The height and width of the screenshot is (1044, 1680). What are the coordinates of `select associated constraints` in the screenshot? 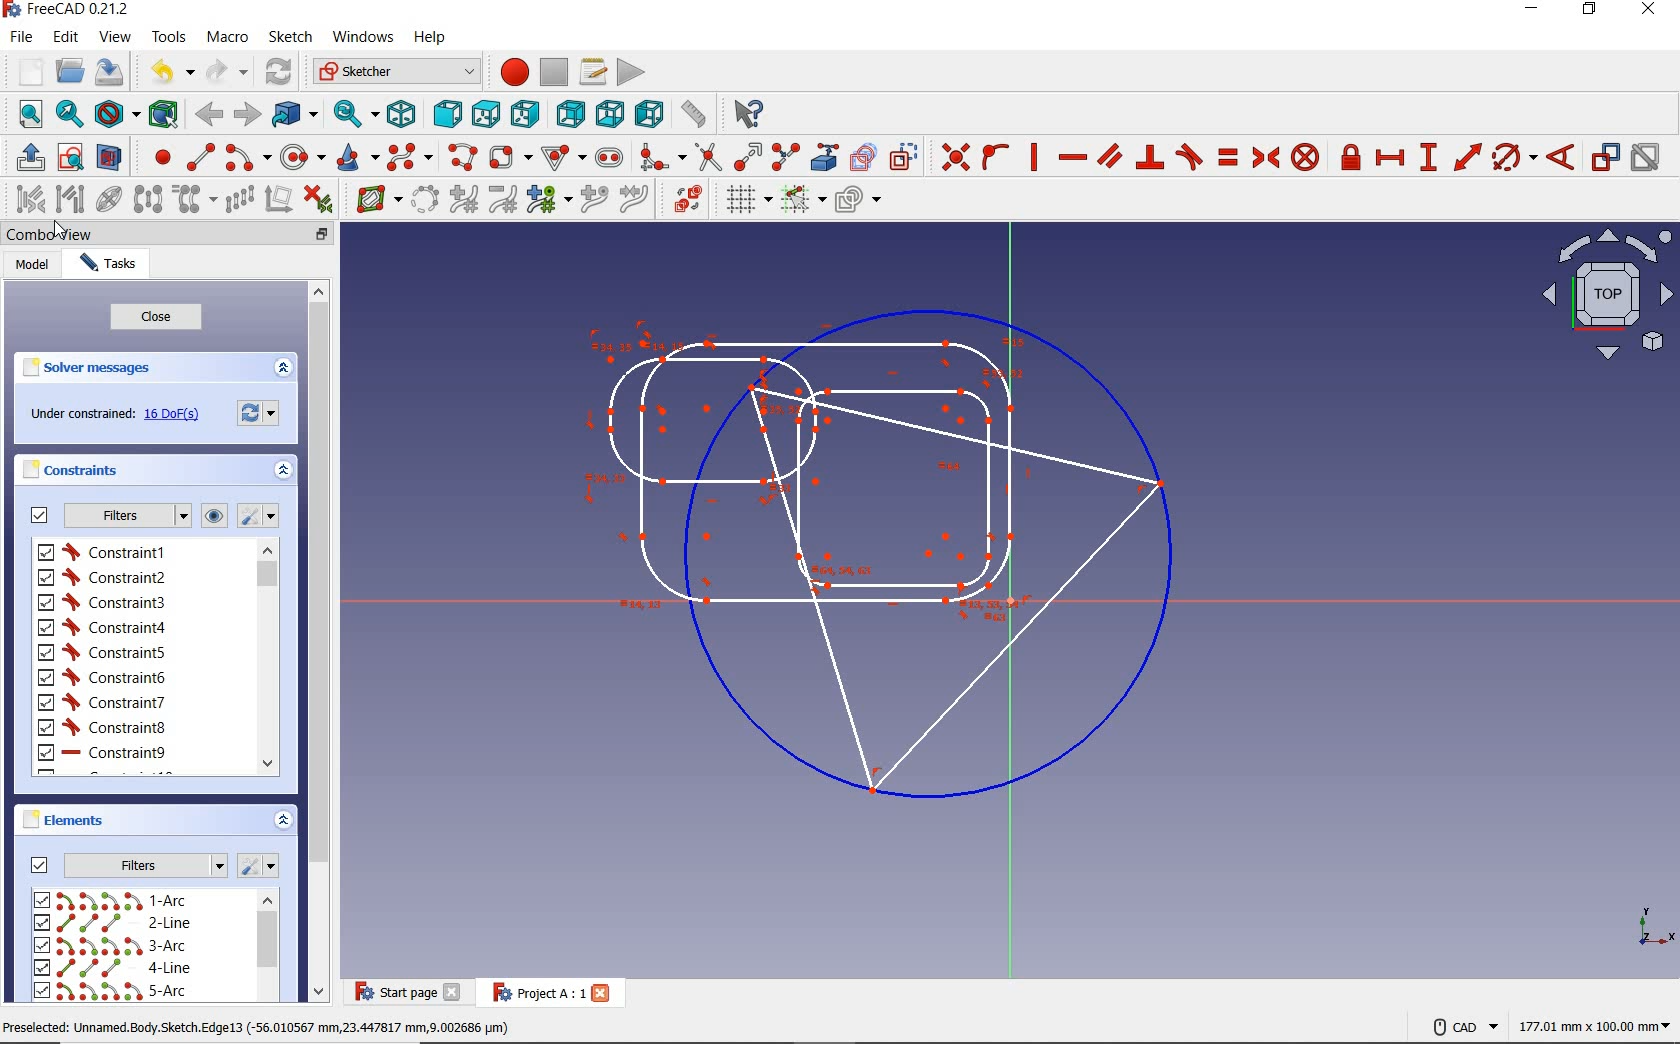 It's located at (23, 198).